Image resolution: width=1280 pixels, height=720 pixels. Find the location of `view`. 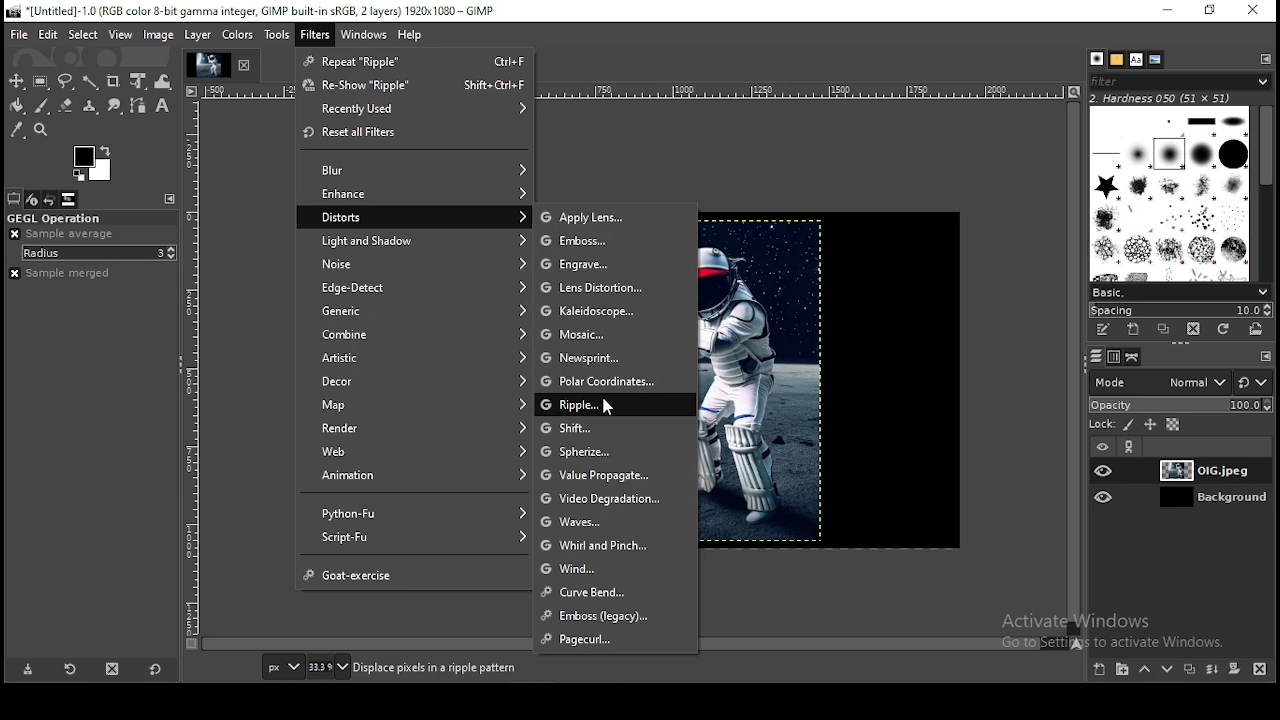

view is located at coordinates (122, 34).